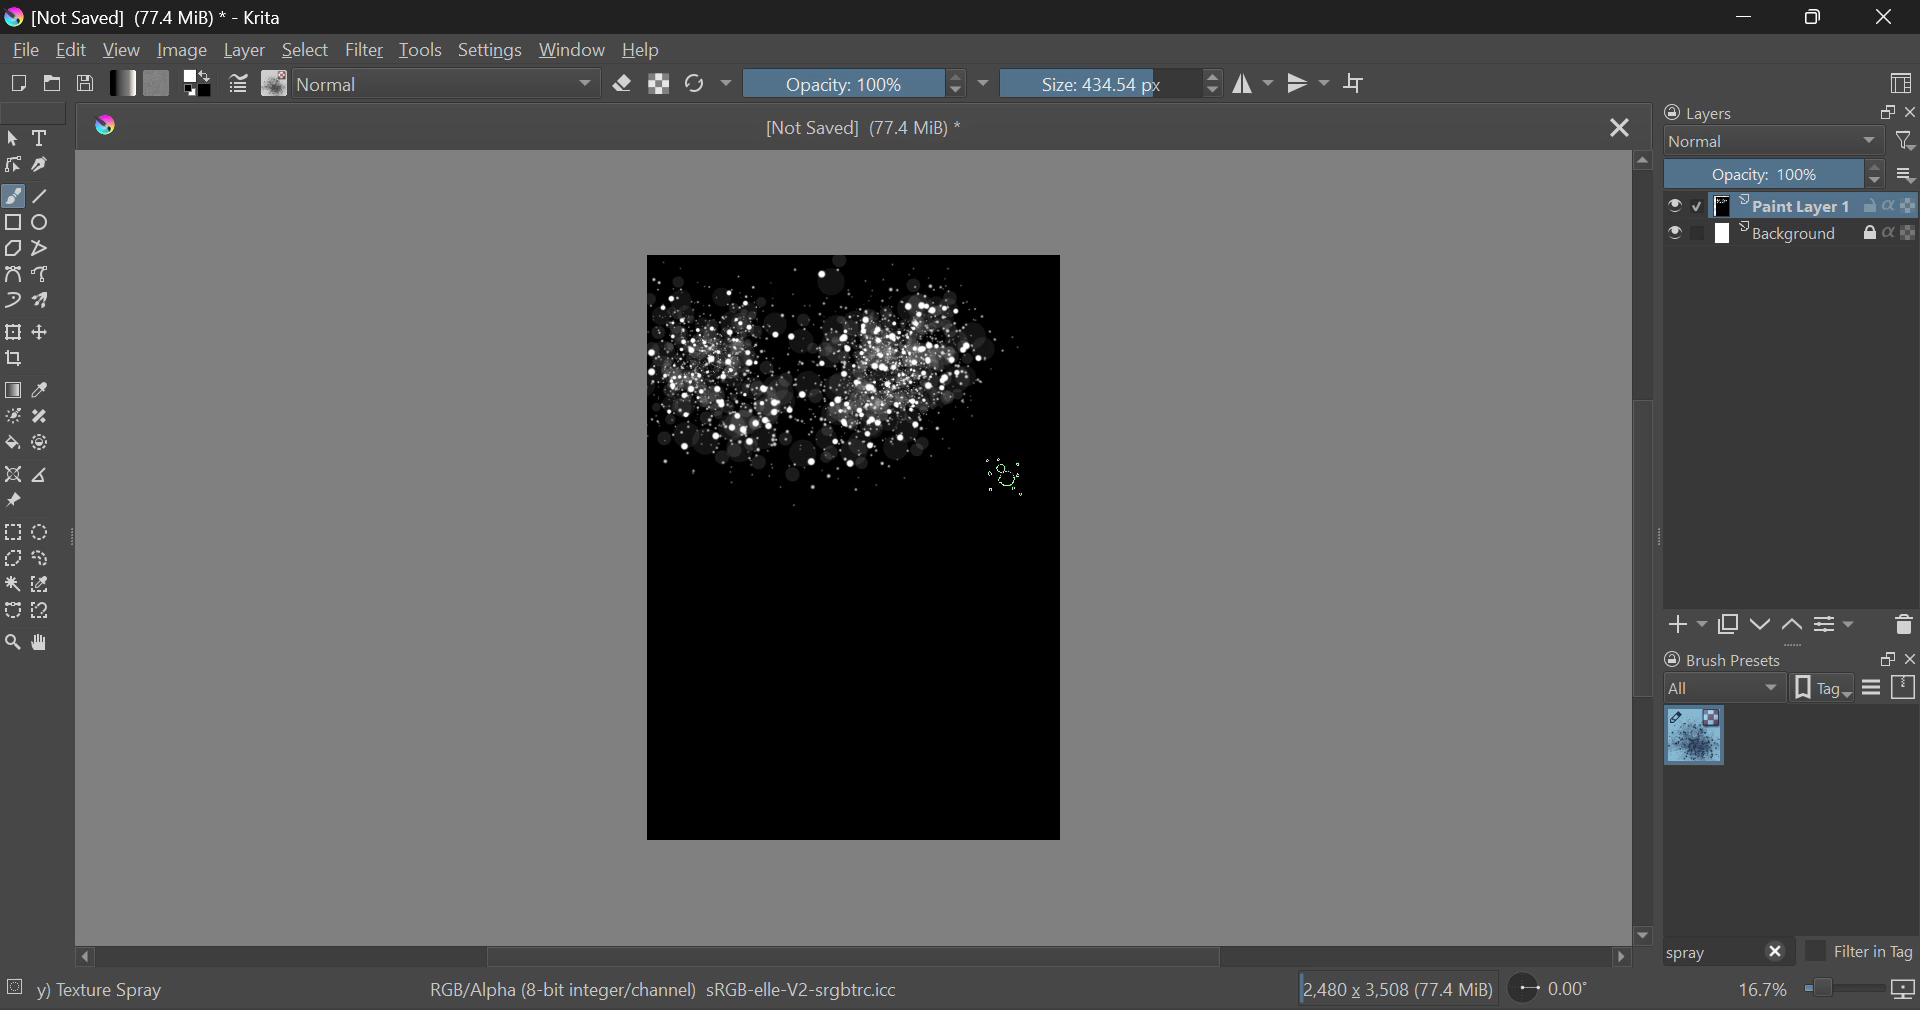  I want to click on checkbox, so click(1684, 205).